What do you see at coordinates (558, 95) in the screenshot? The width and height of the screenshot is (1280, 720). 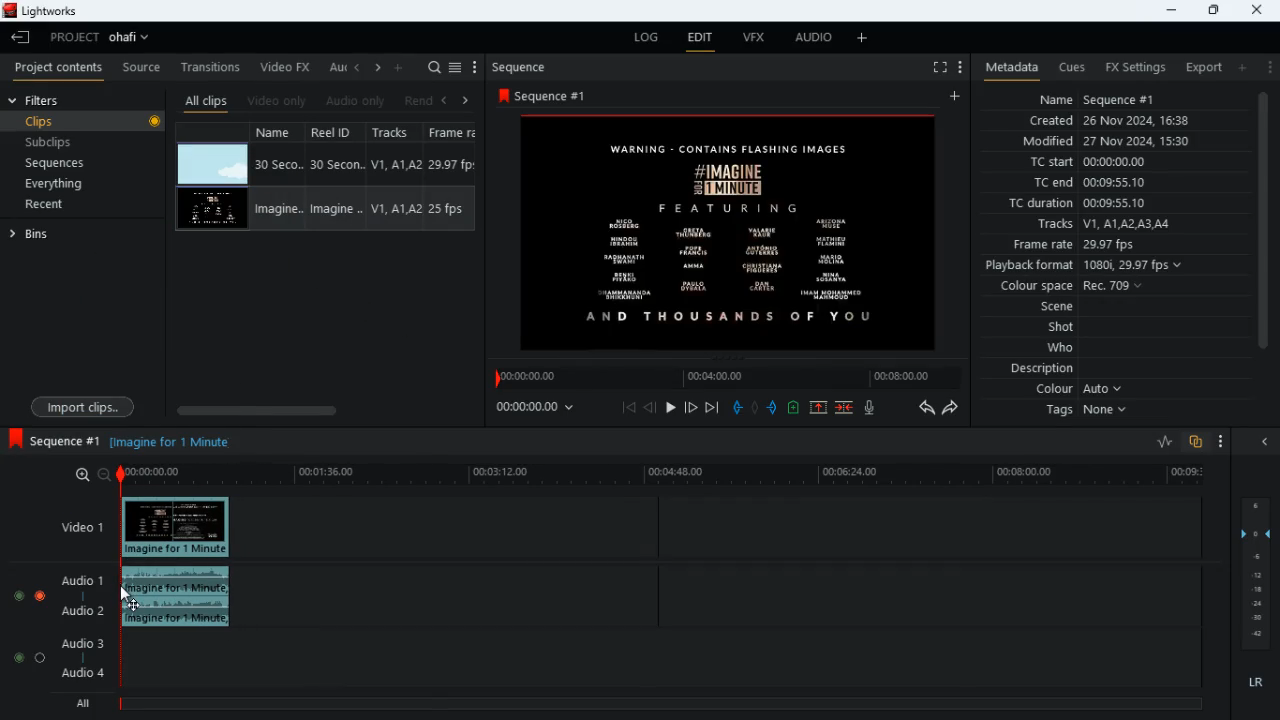 I see `sequence` at bounding box center [558, 95].